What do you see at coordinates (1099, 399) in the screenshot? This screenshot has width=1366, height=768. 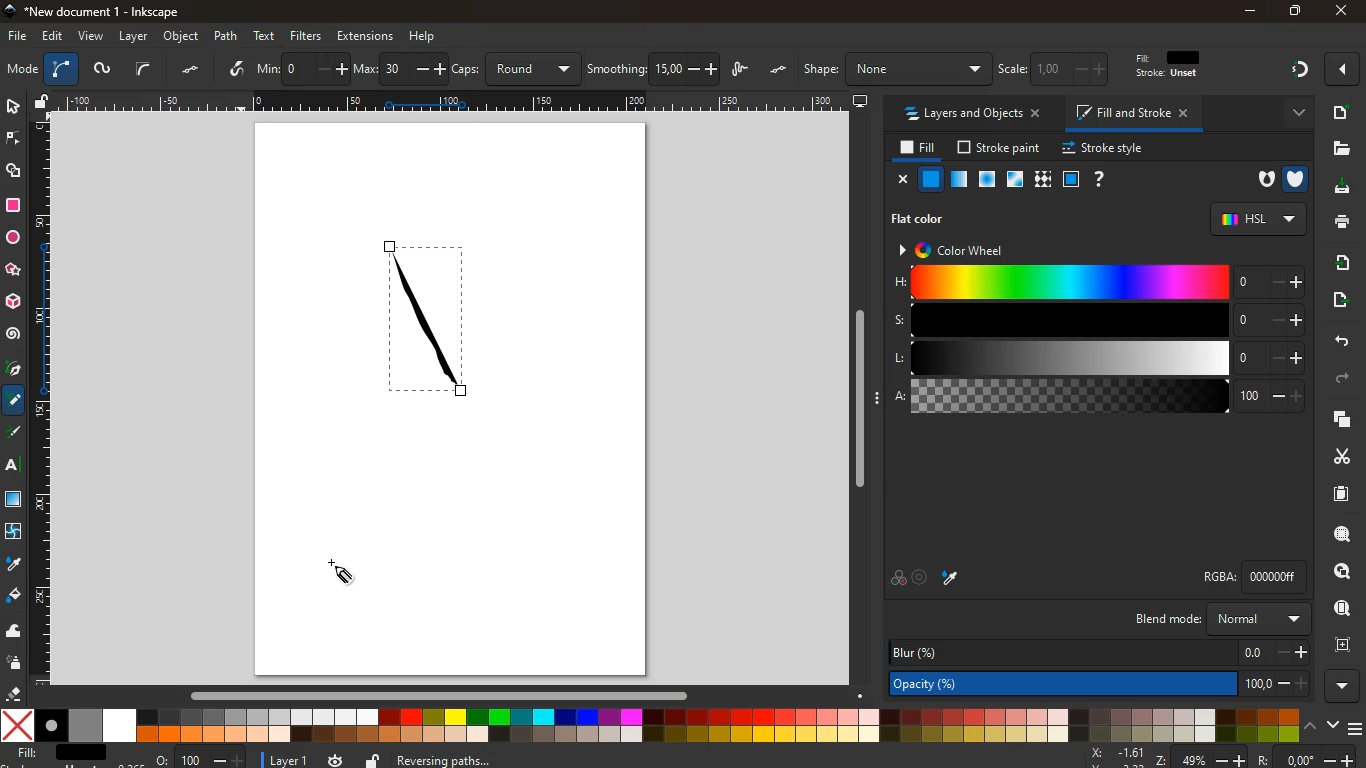 I see `a` at bounding box center [1099, 399].